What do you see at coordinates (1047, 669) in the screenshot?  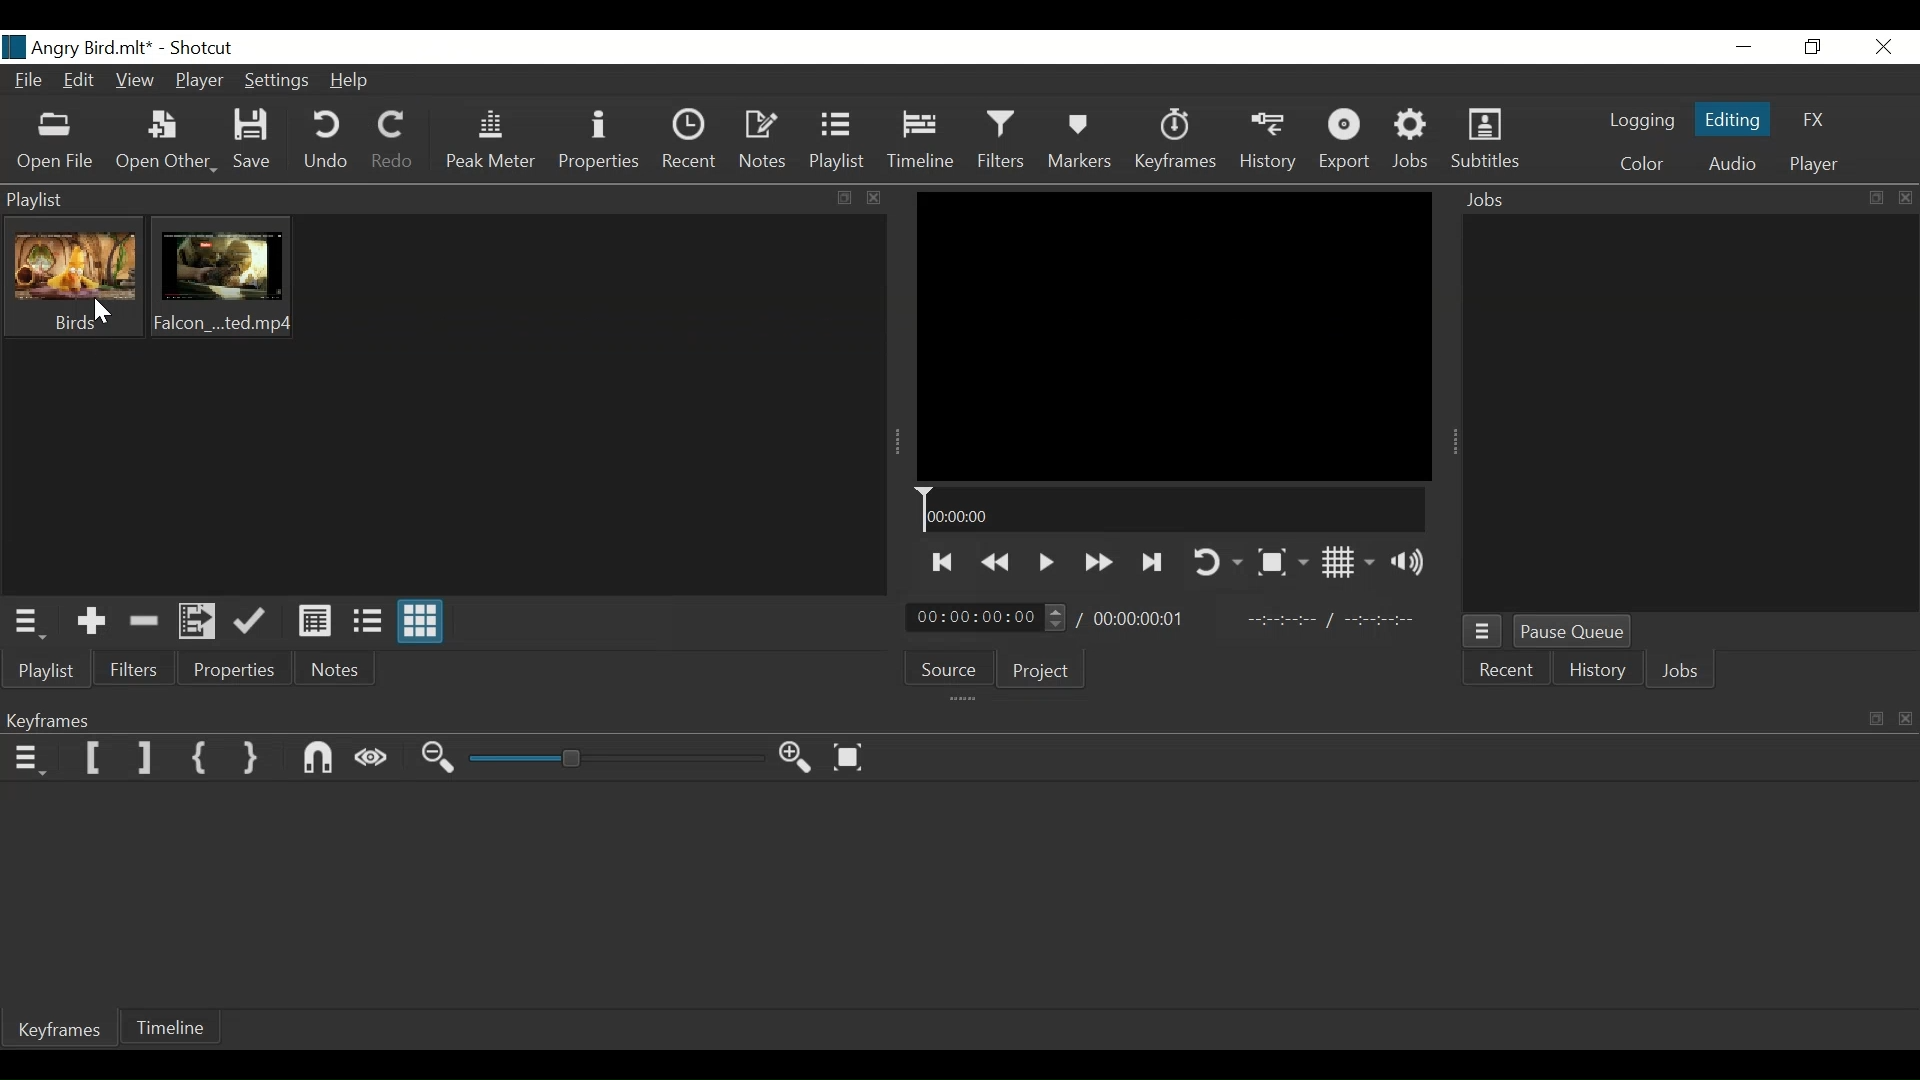 I see `Project` at bounding box center [1047, 669].